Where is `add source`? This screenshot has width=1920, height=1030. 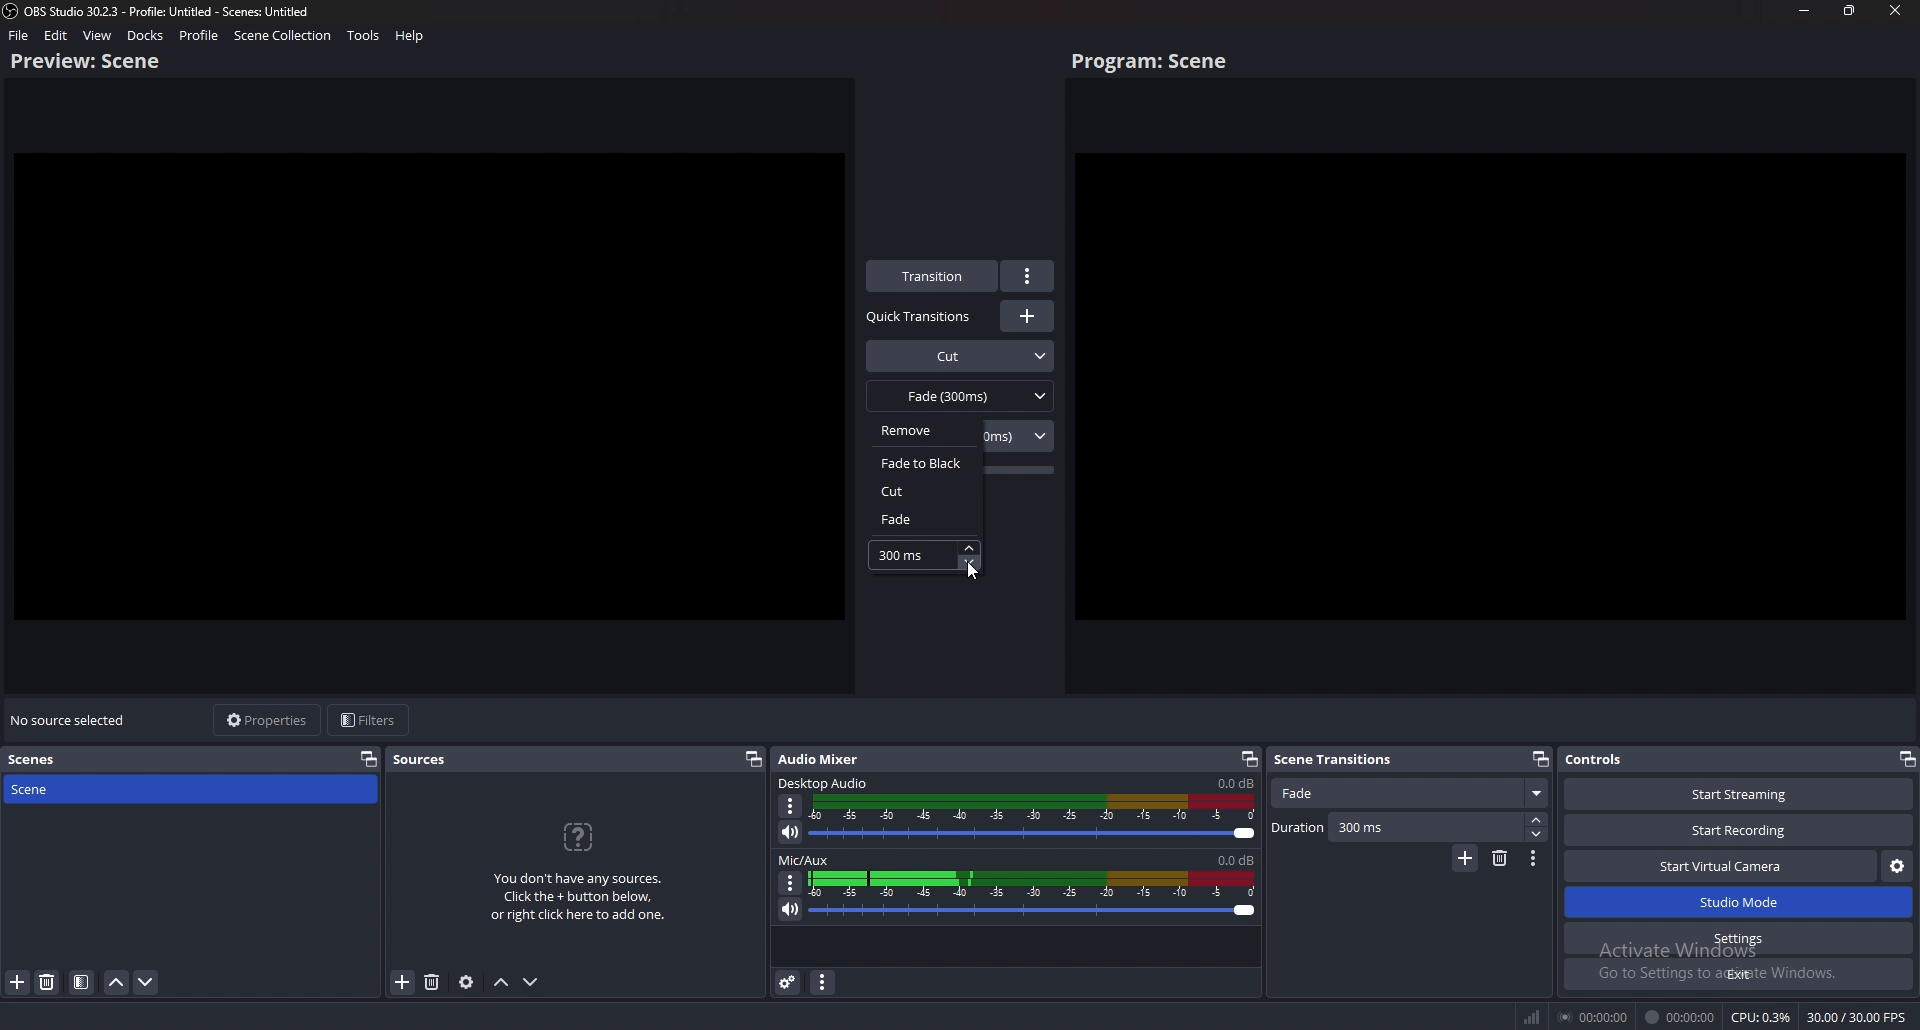 add source is located at coordinates (402, 982).